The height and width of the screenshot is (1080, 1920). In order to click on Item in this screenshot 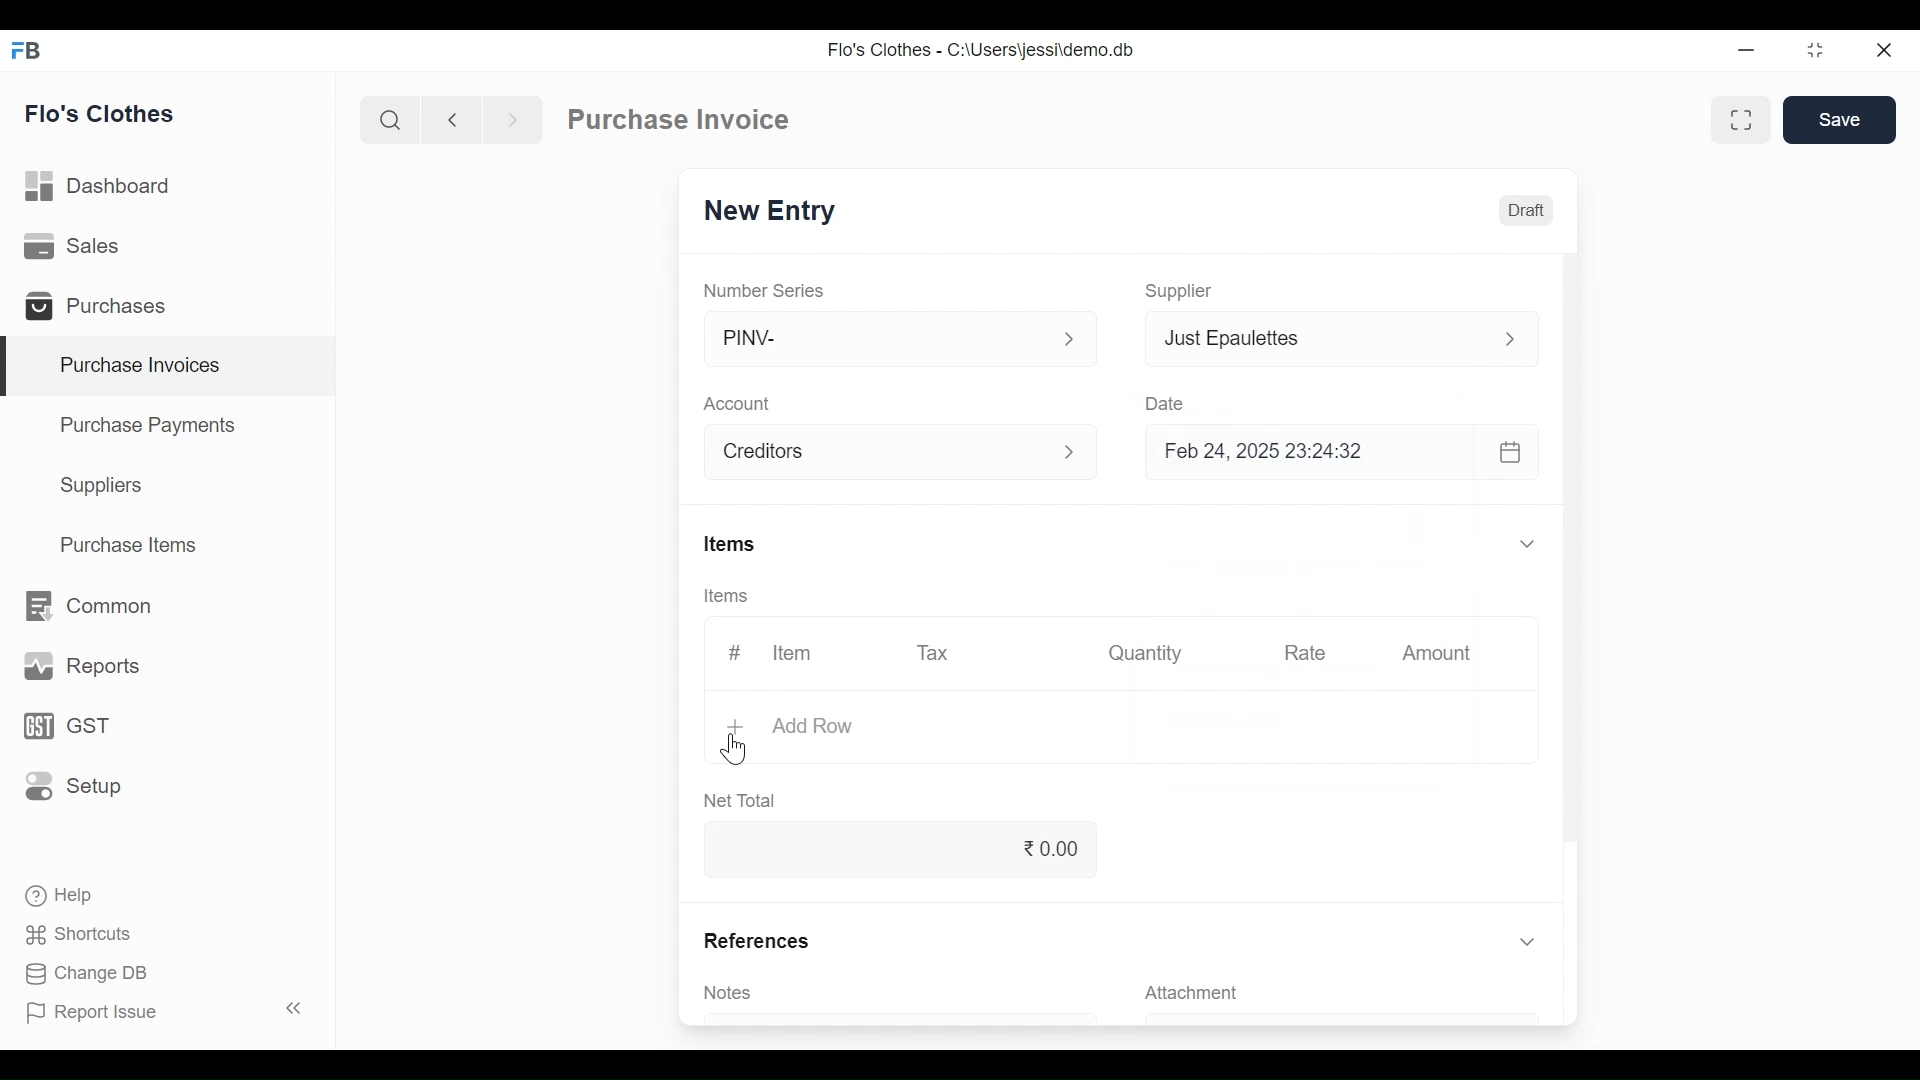, I will do `click(793, 651)`.